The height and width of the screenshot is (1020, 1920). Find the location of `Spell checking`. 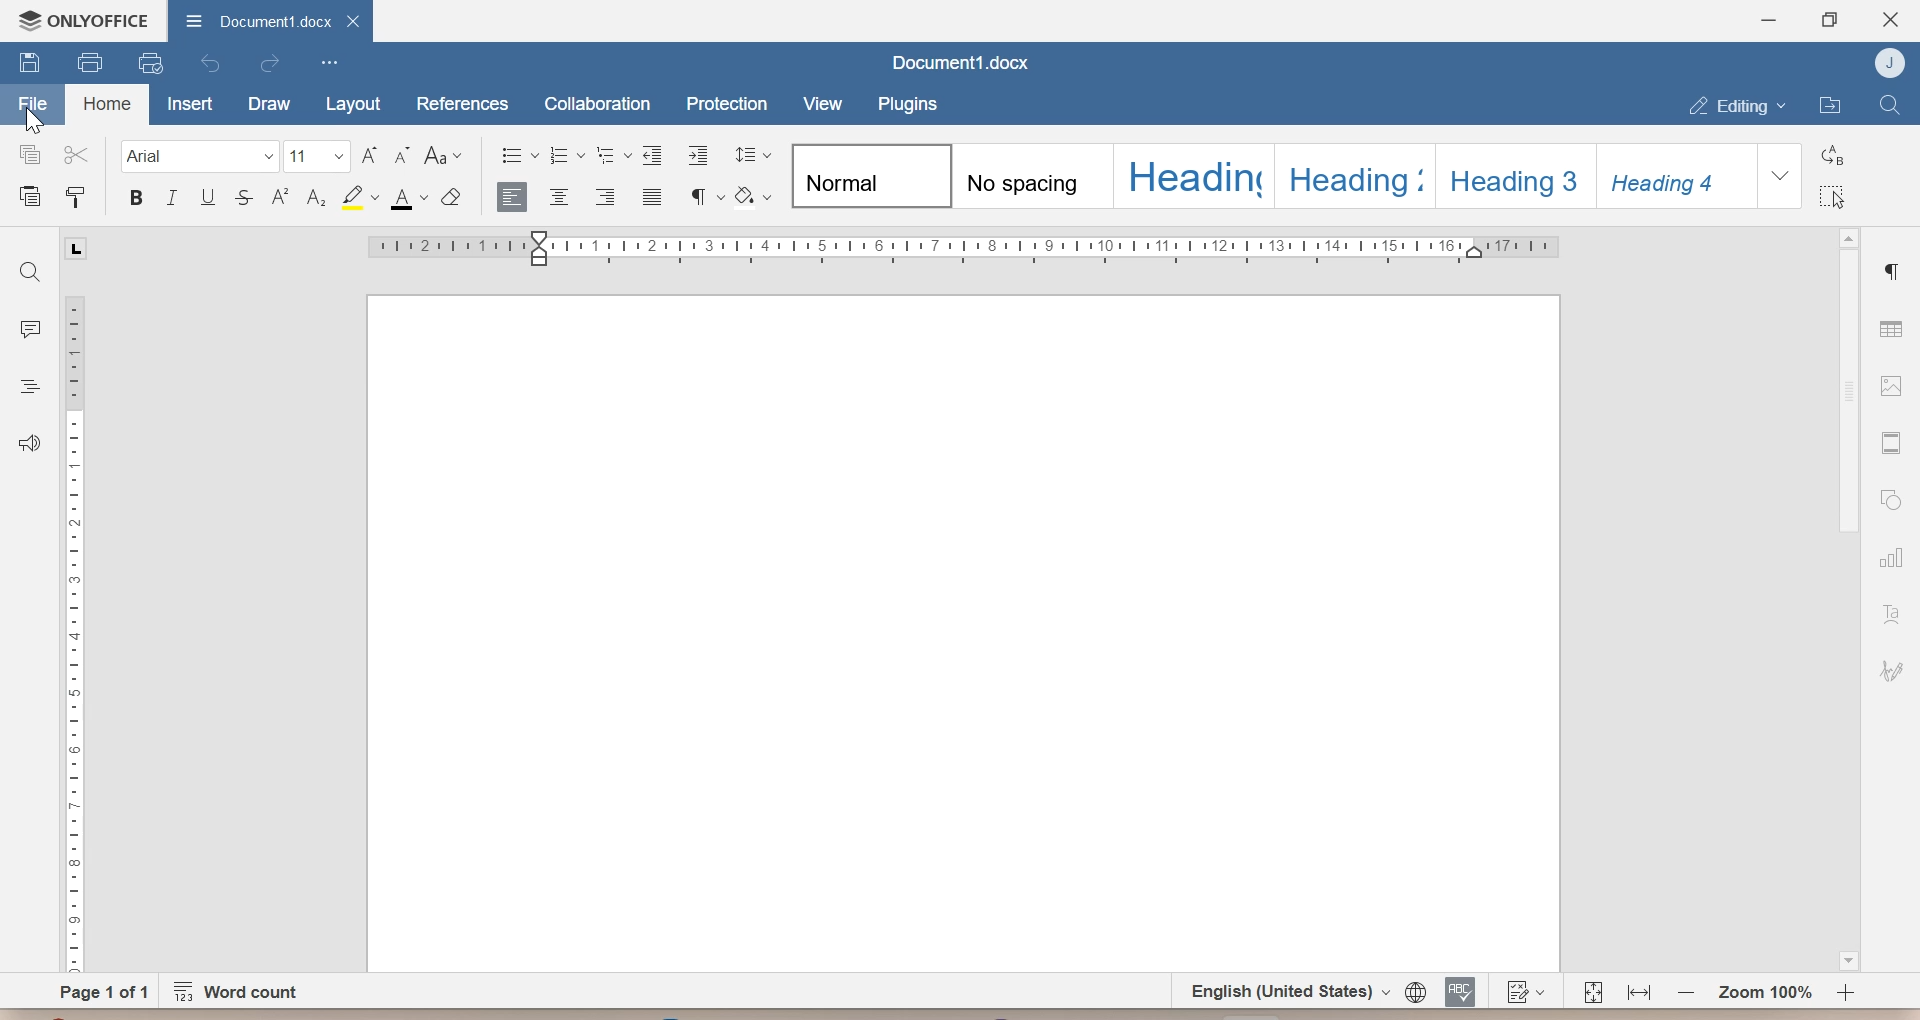

Spell checking is located at coordinates (1461, 990).